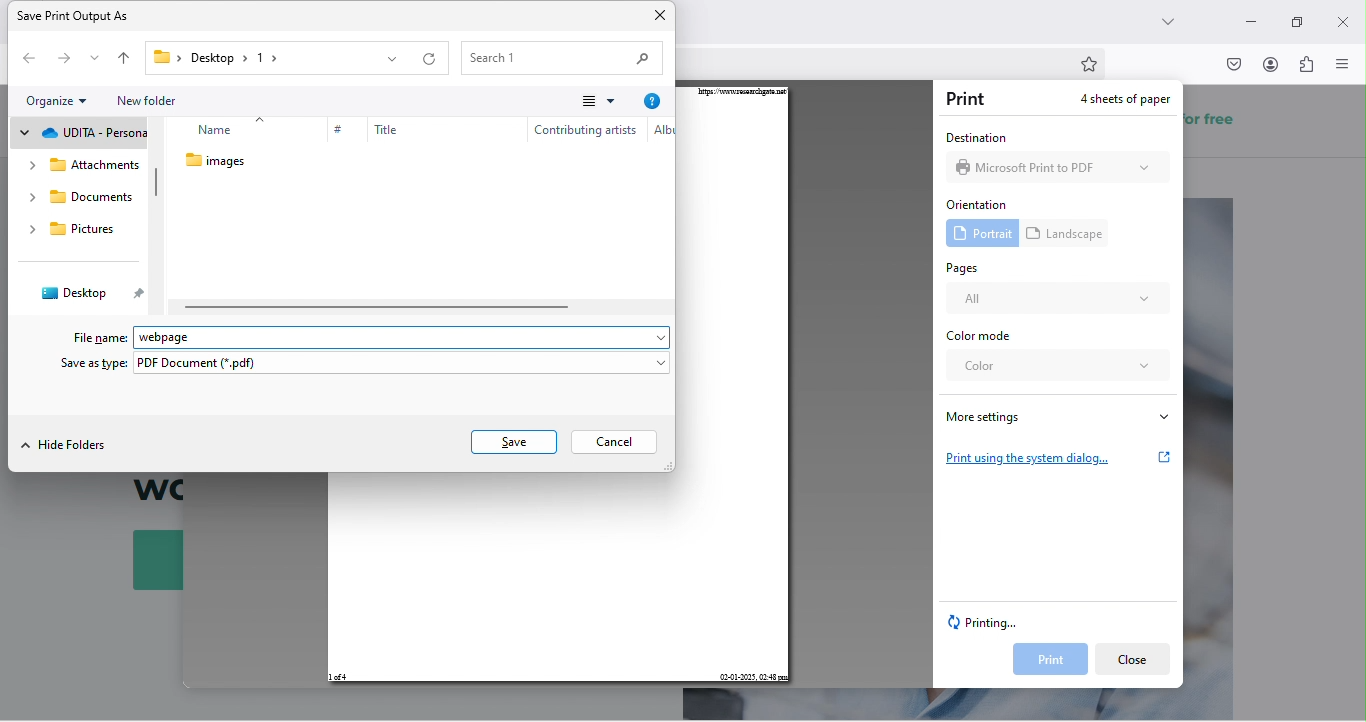  What do you see at coordinates (70, 445) in the screenshot?
I see `hide folder` at bounding box center [70, 445].